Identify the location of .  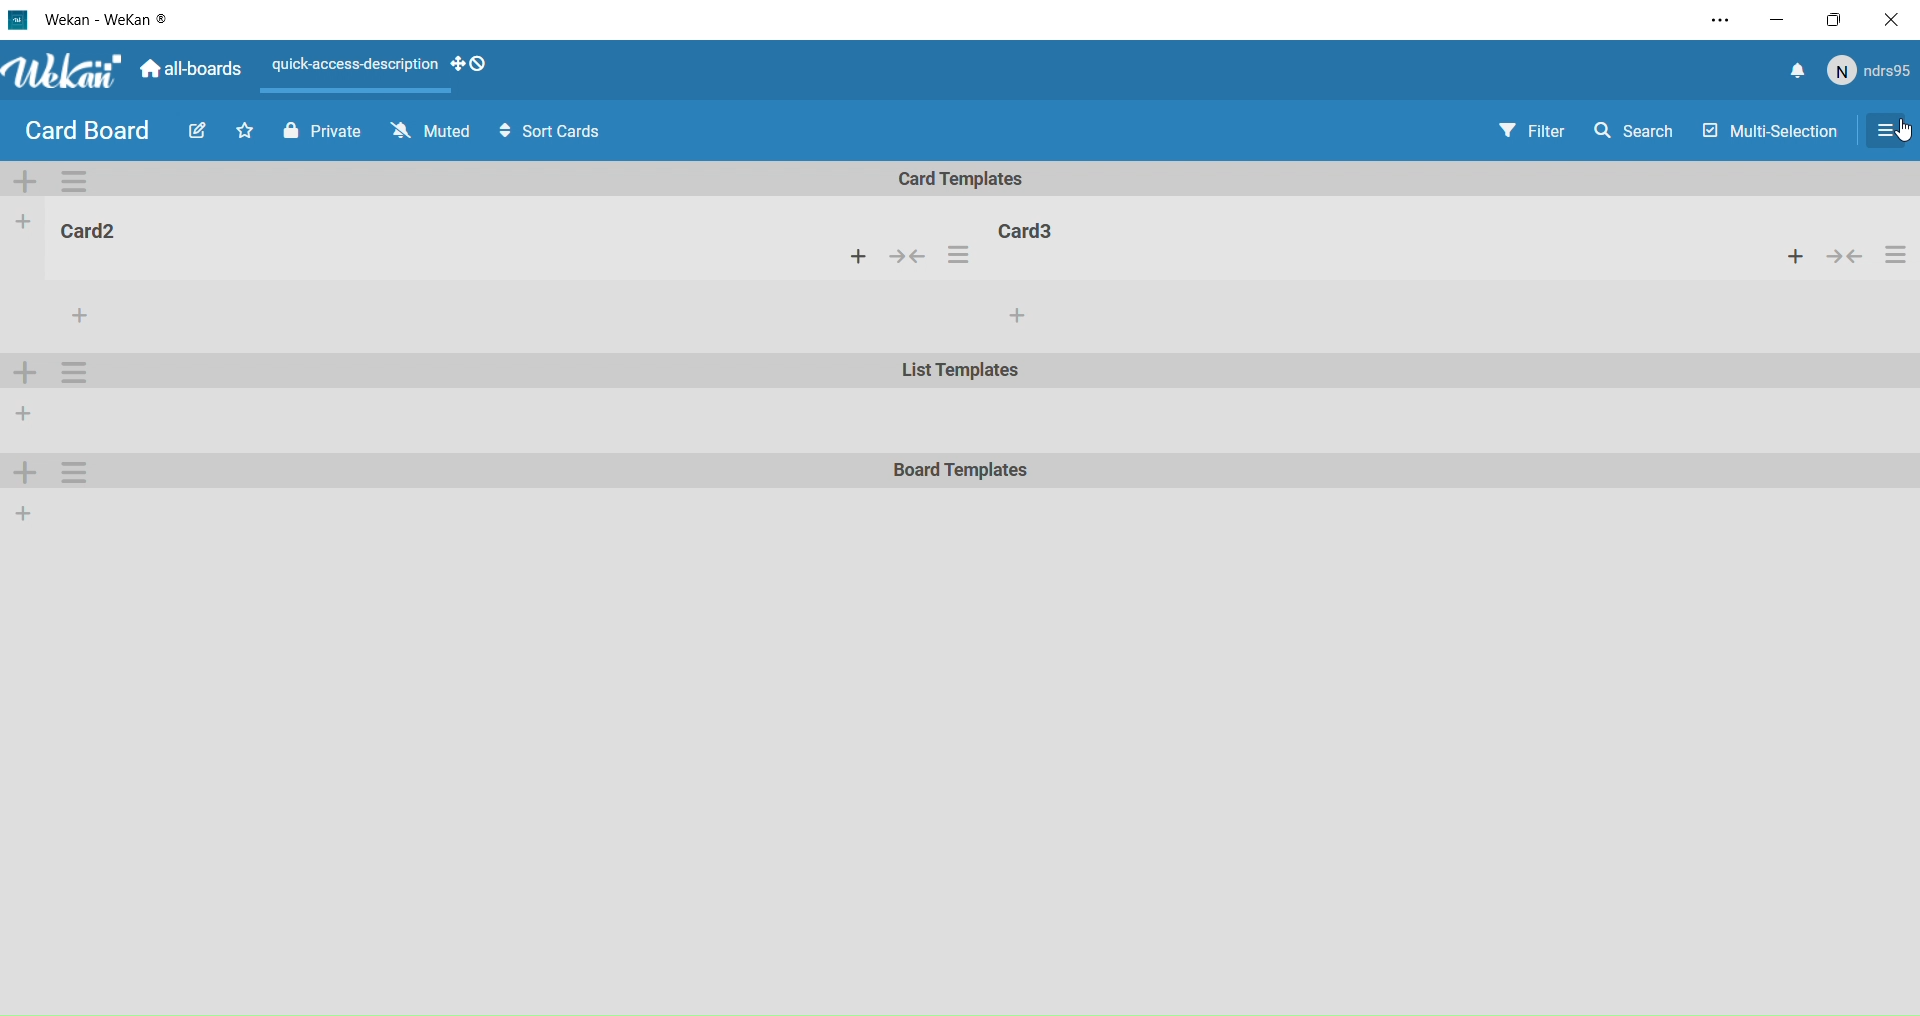
(26, 179).